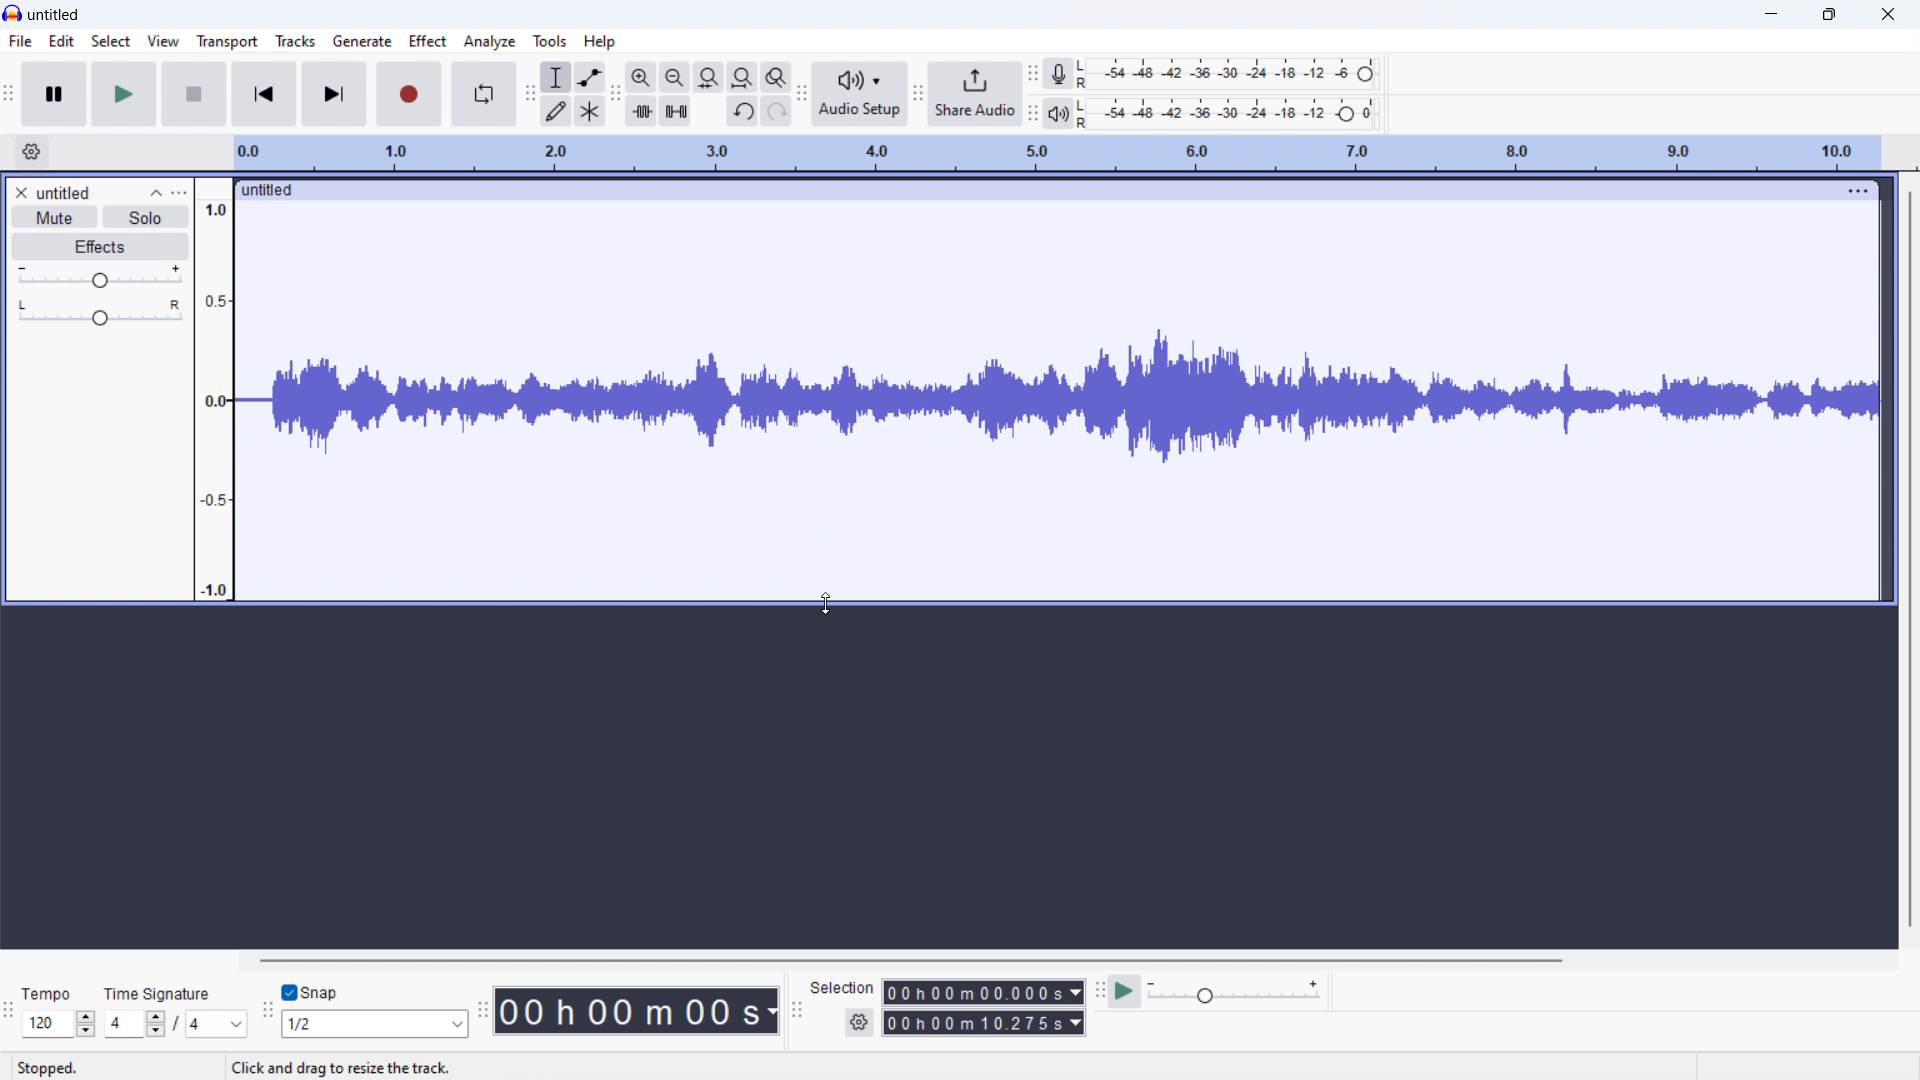 The height and width of the screenshot is (1080, 1920). What do you see at coordinates (638, 1010) in the screenshot?
I see `timestamp` at bounding box center [638, 1010].